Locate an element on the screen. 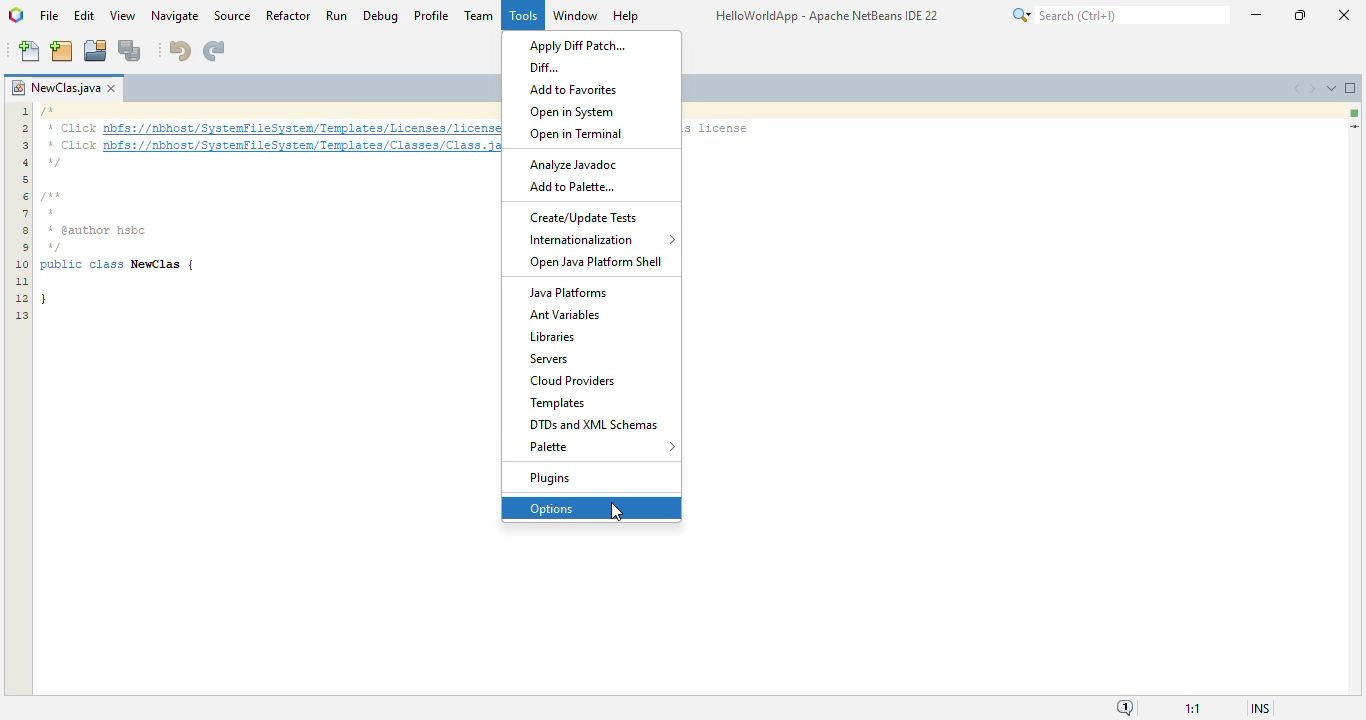 The image size is (1366, 720). window is located at coordinates (576, 14).